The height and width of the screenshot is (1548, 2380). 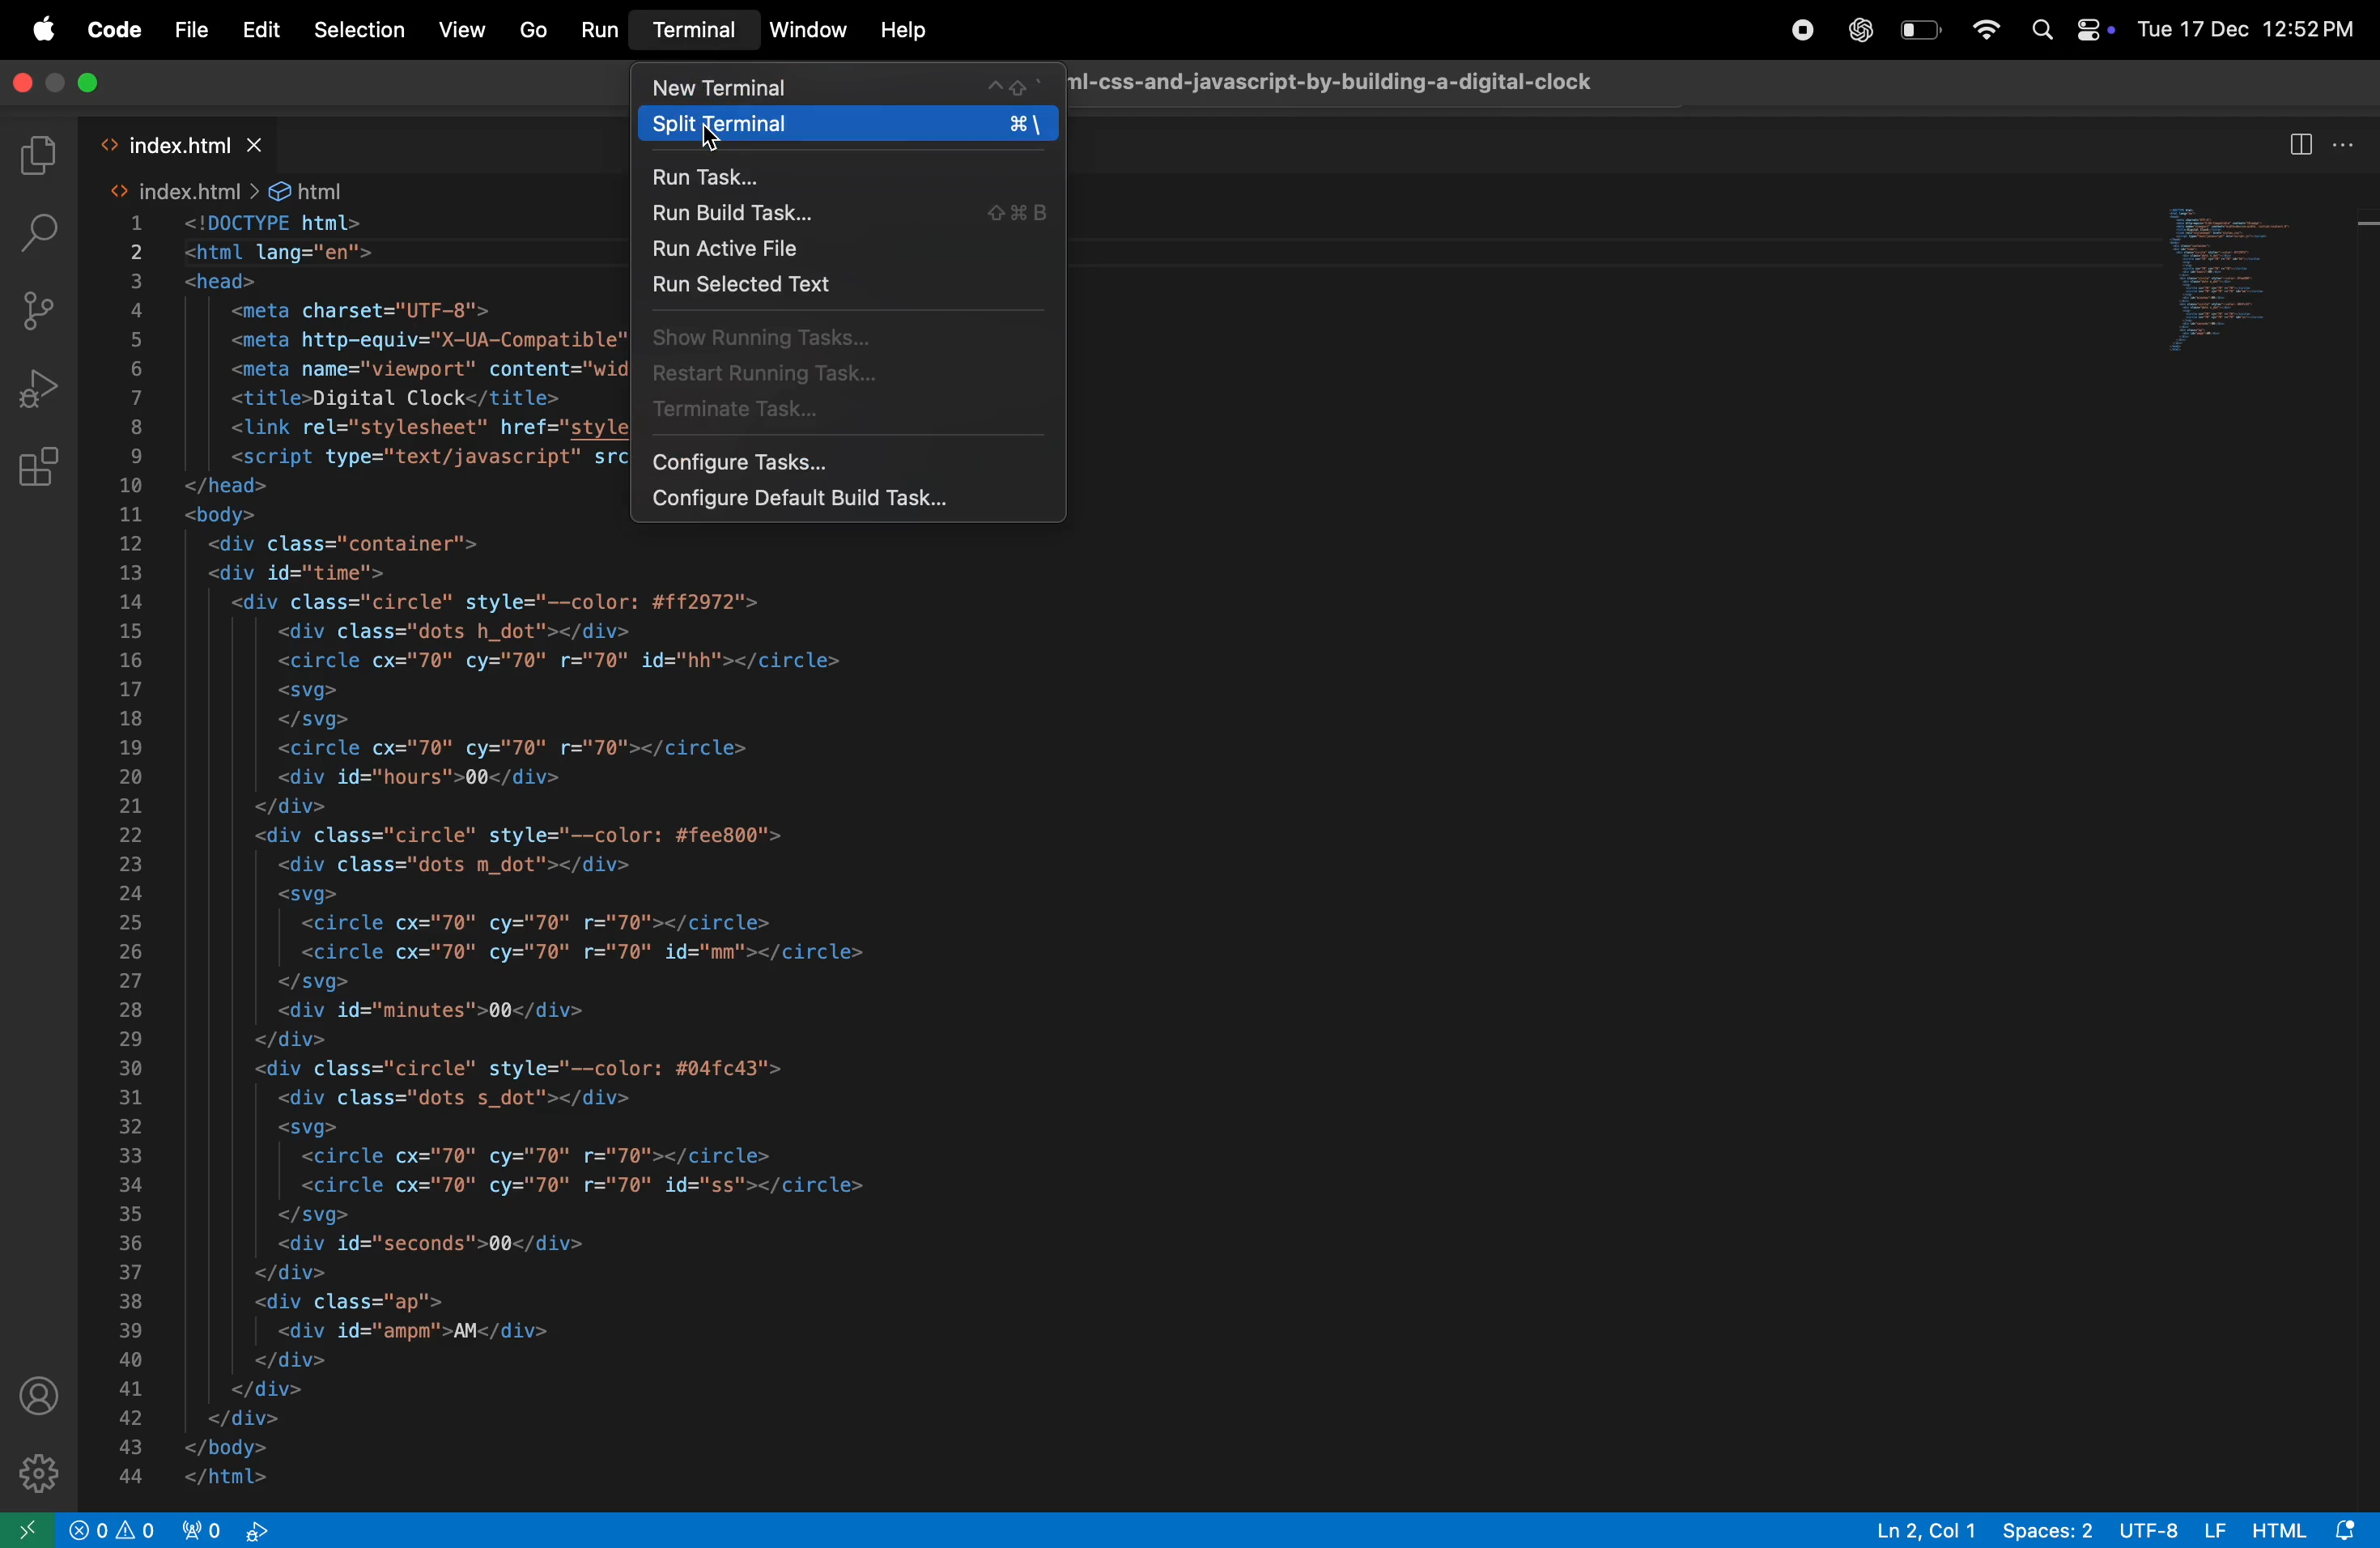 I want to click on | index.html — master-html-css-and-javascript-by-building-a-digital-clock, so click(x=1353, y=80).